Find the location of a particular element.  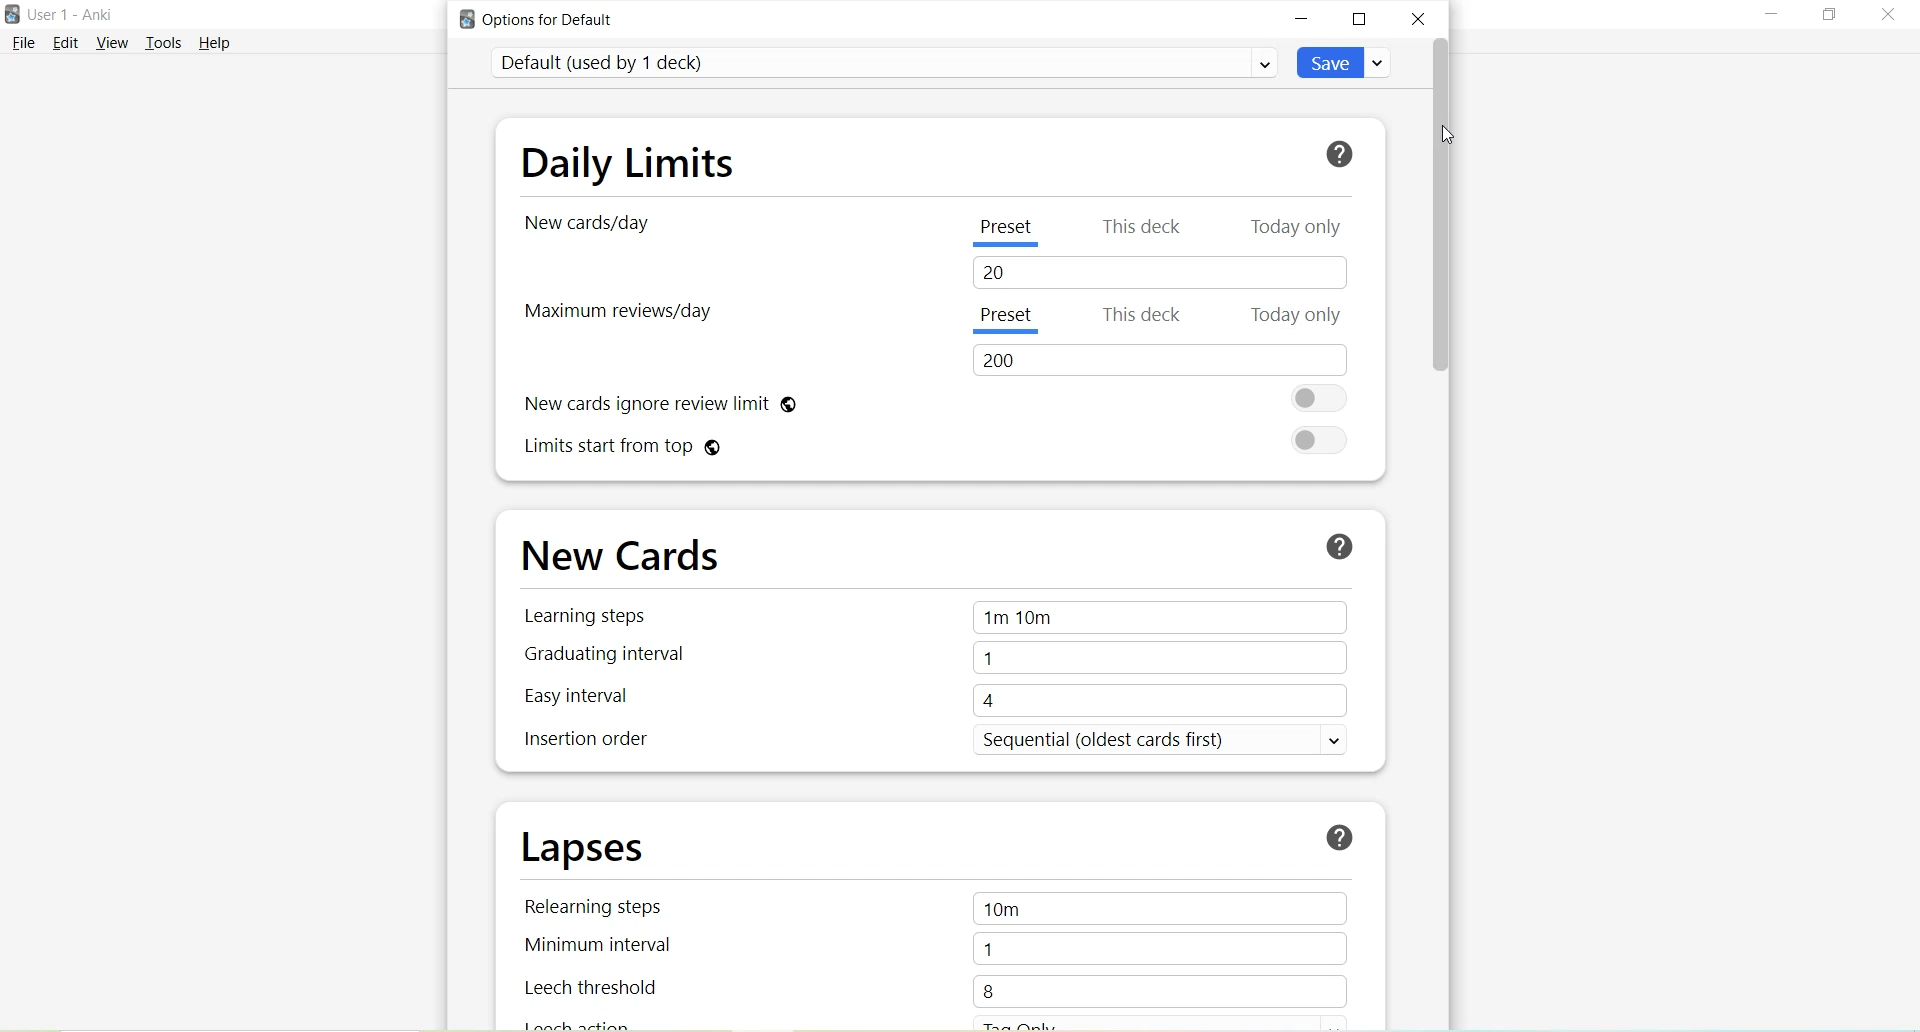

User 1 - Anki is located at coordinates (70, 14).